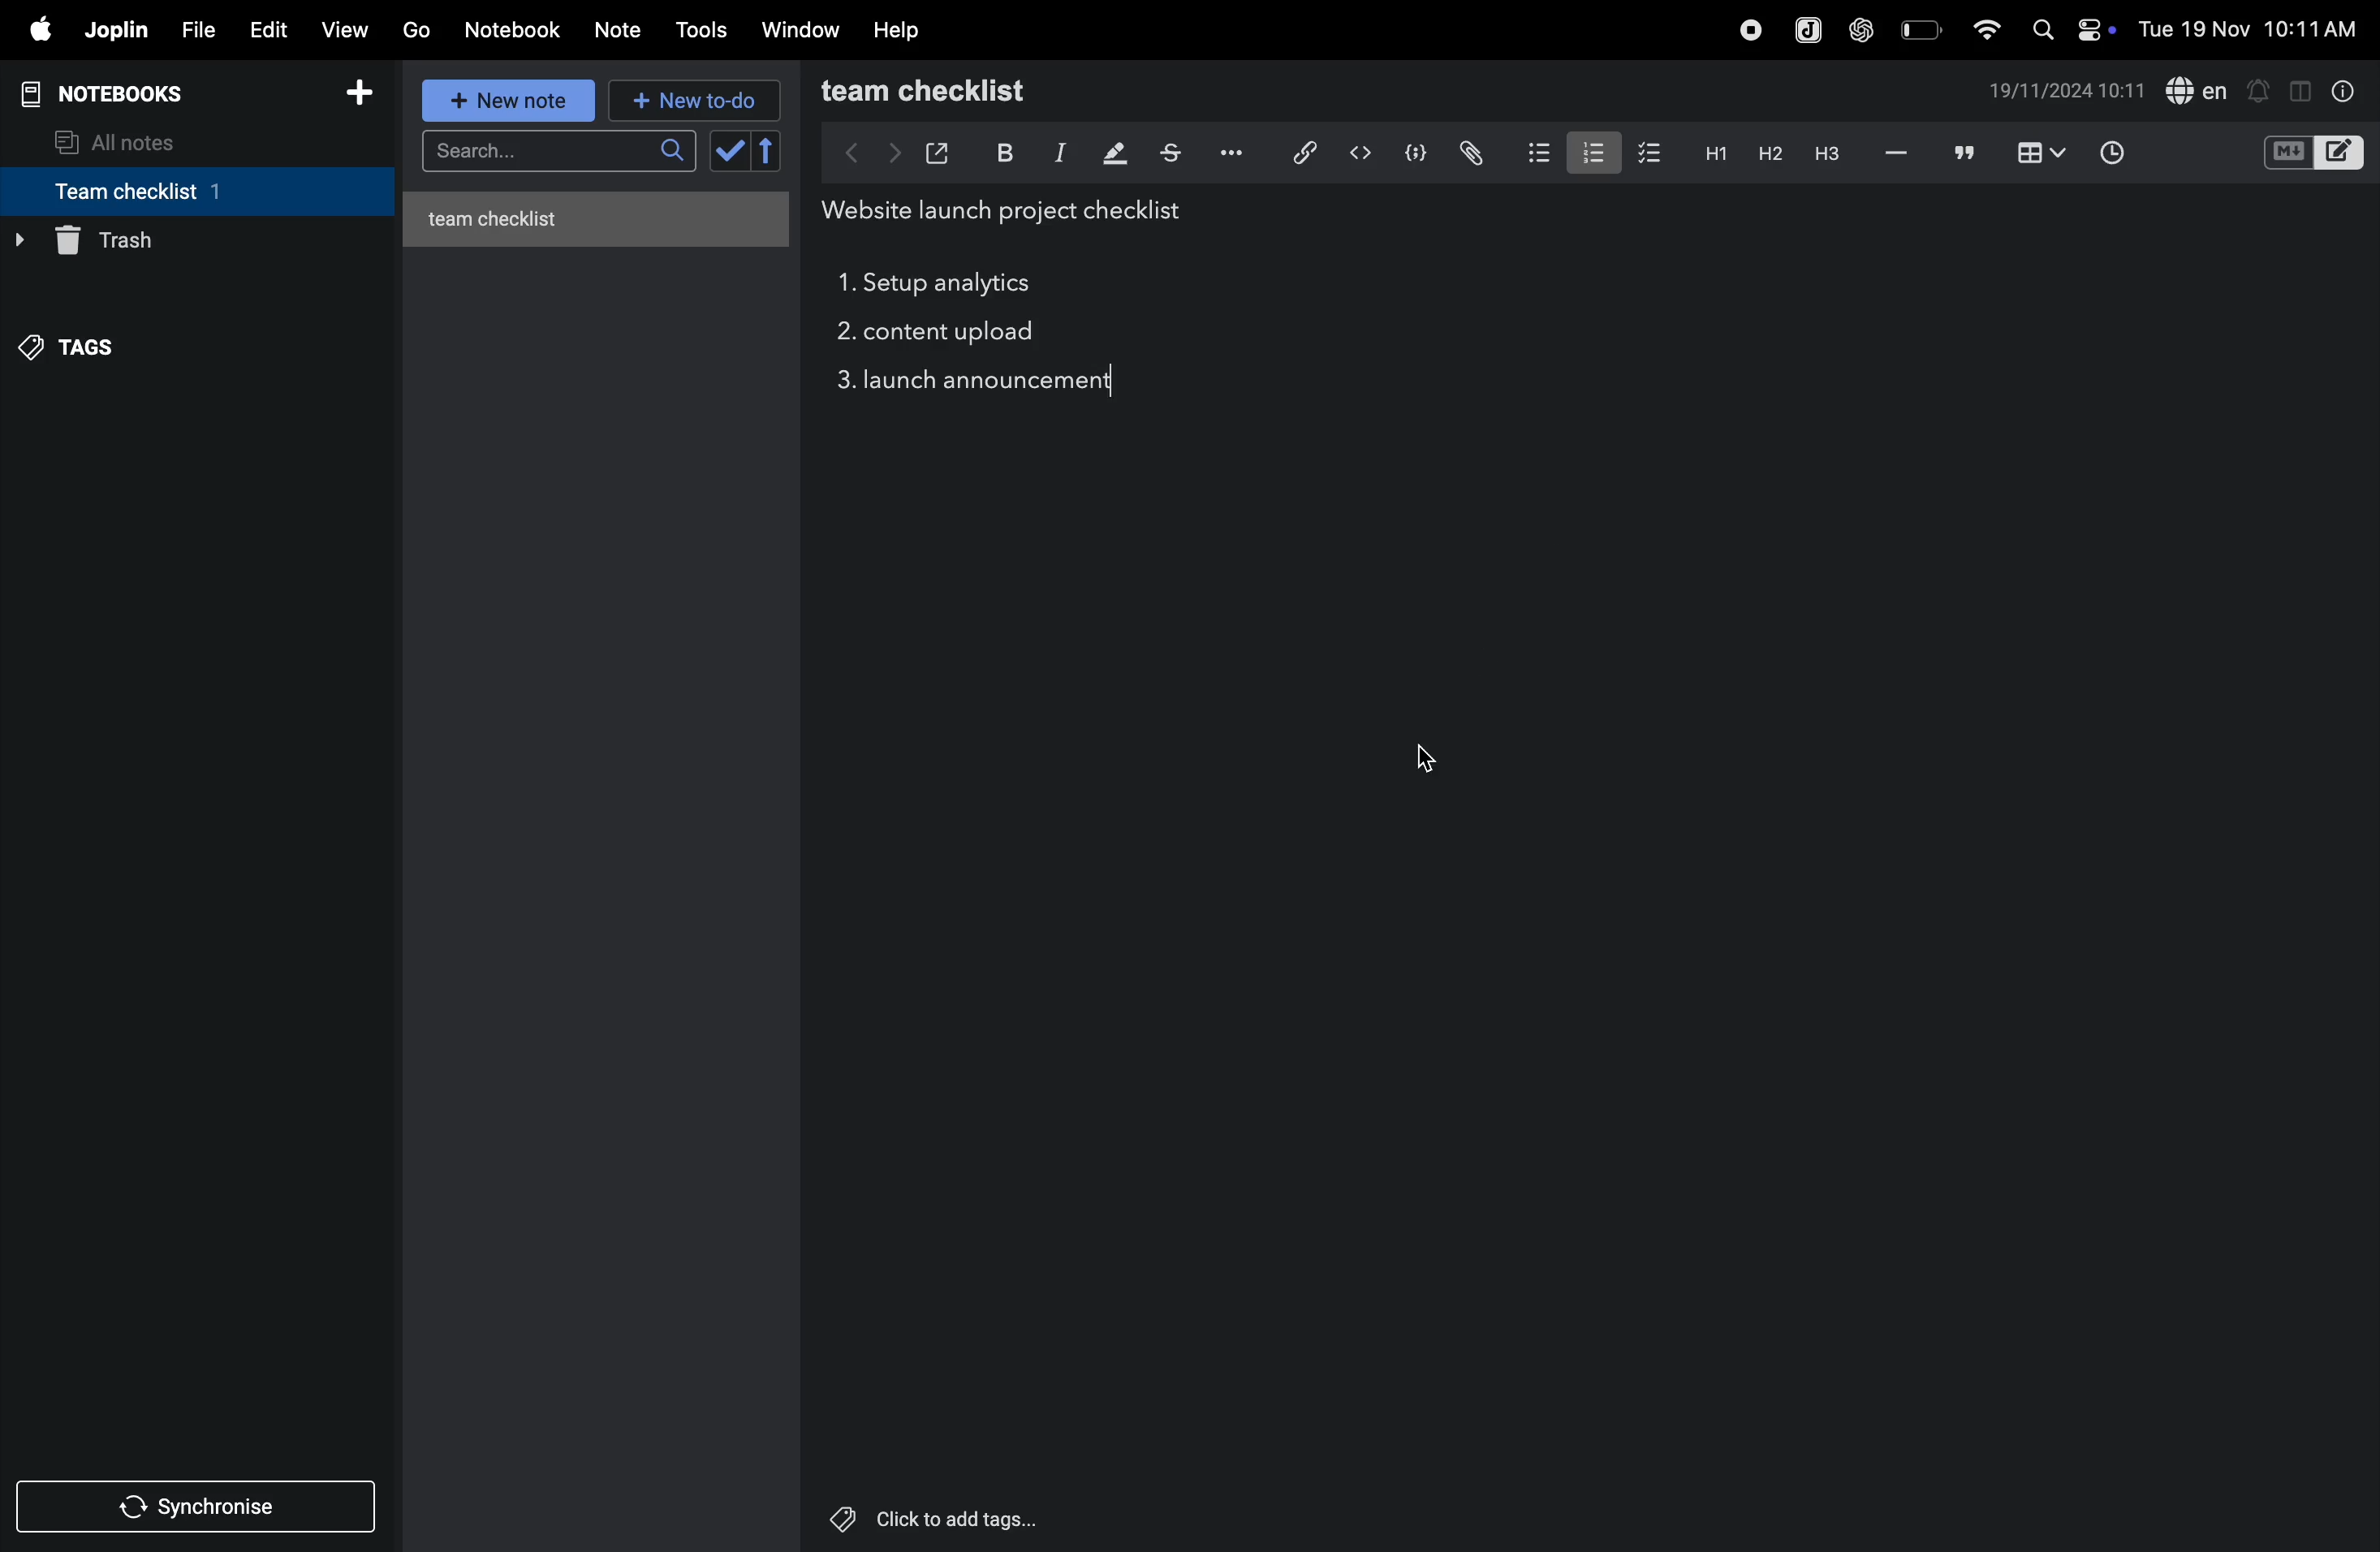 This screenshot has width=2380, height=1552. Describe the element at coordinates (889, 152) in the screenshot. I see `forward` at that location.